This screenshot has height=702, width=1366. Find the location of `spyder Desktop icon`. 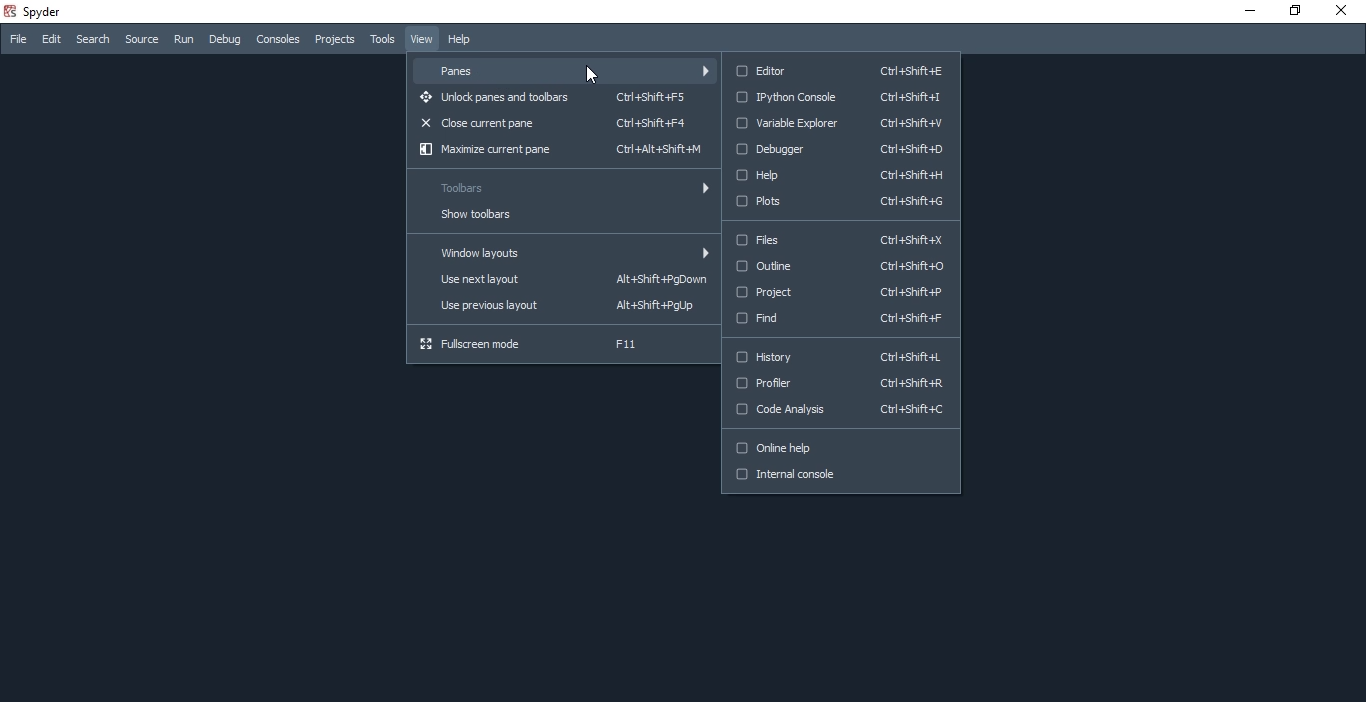

spyder Desktop icon is located at coordinates (36, 10).